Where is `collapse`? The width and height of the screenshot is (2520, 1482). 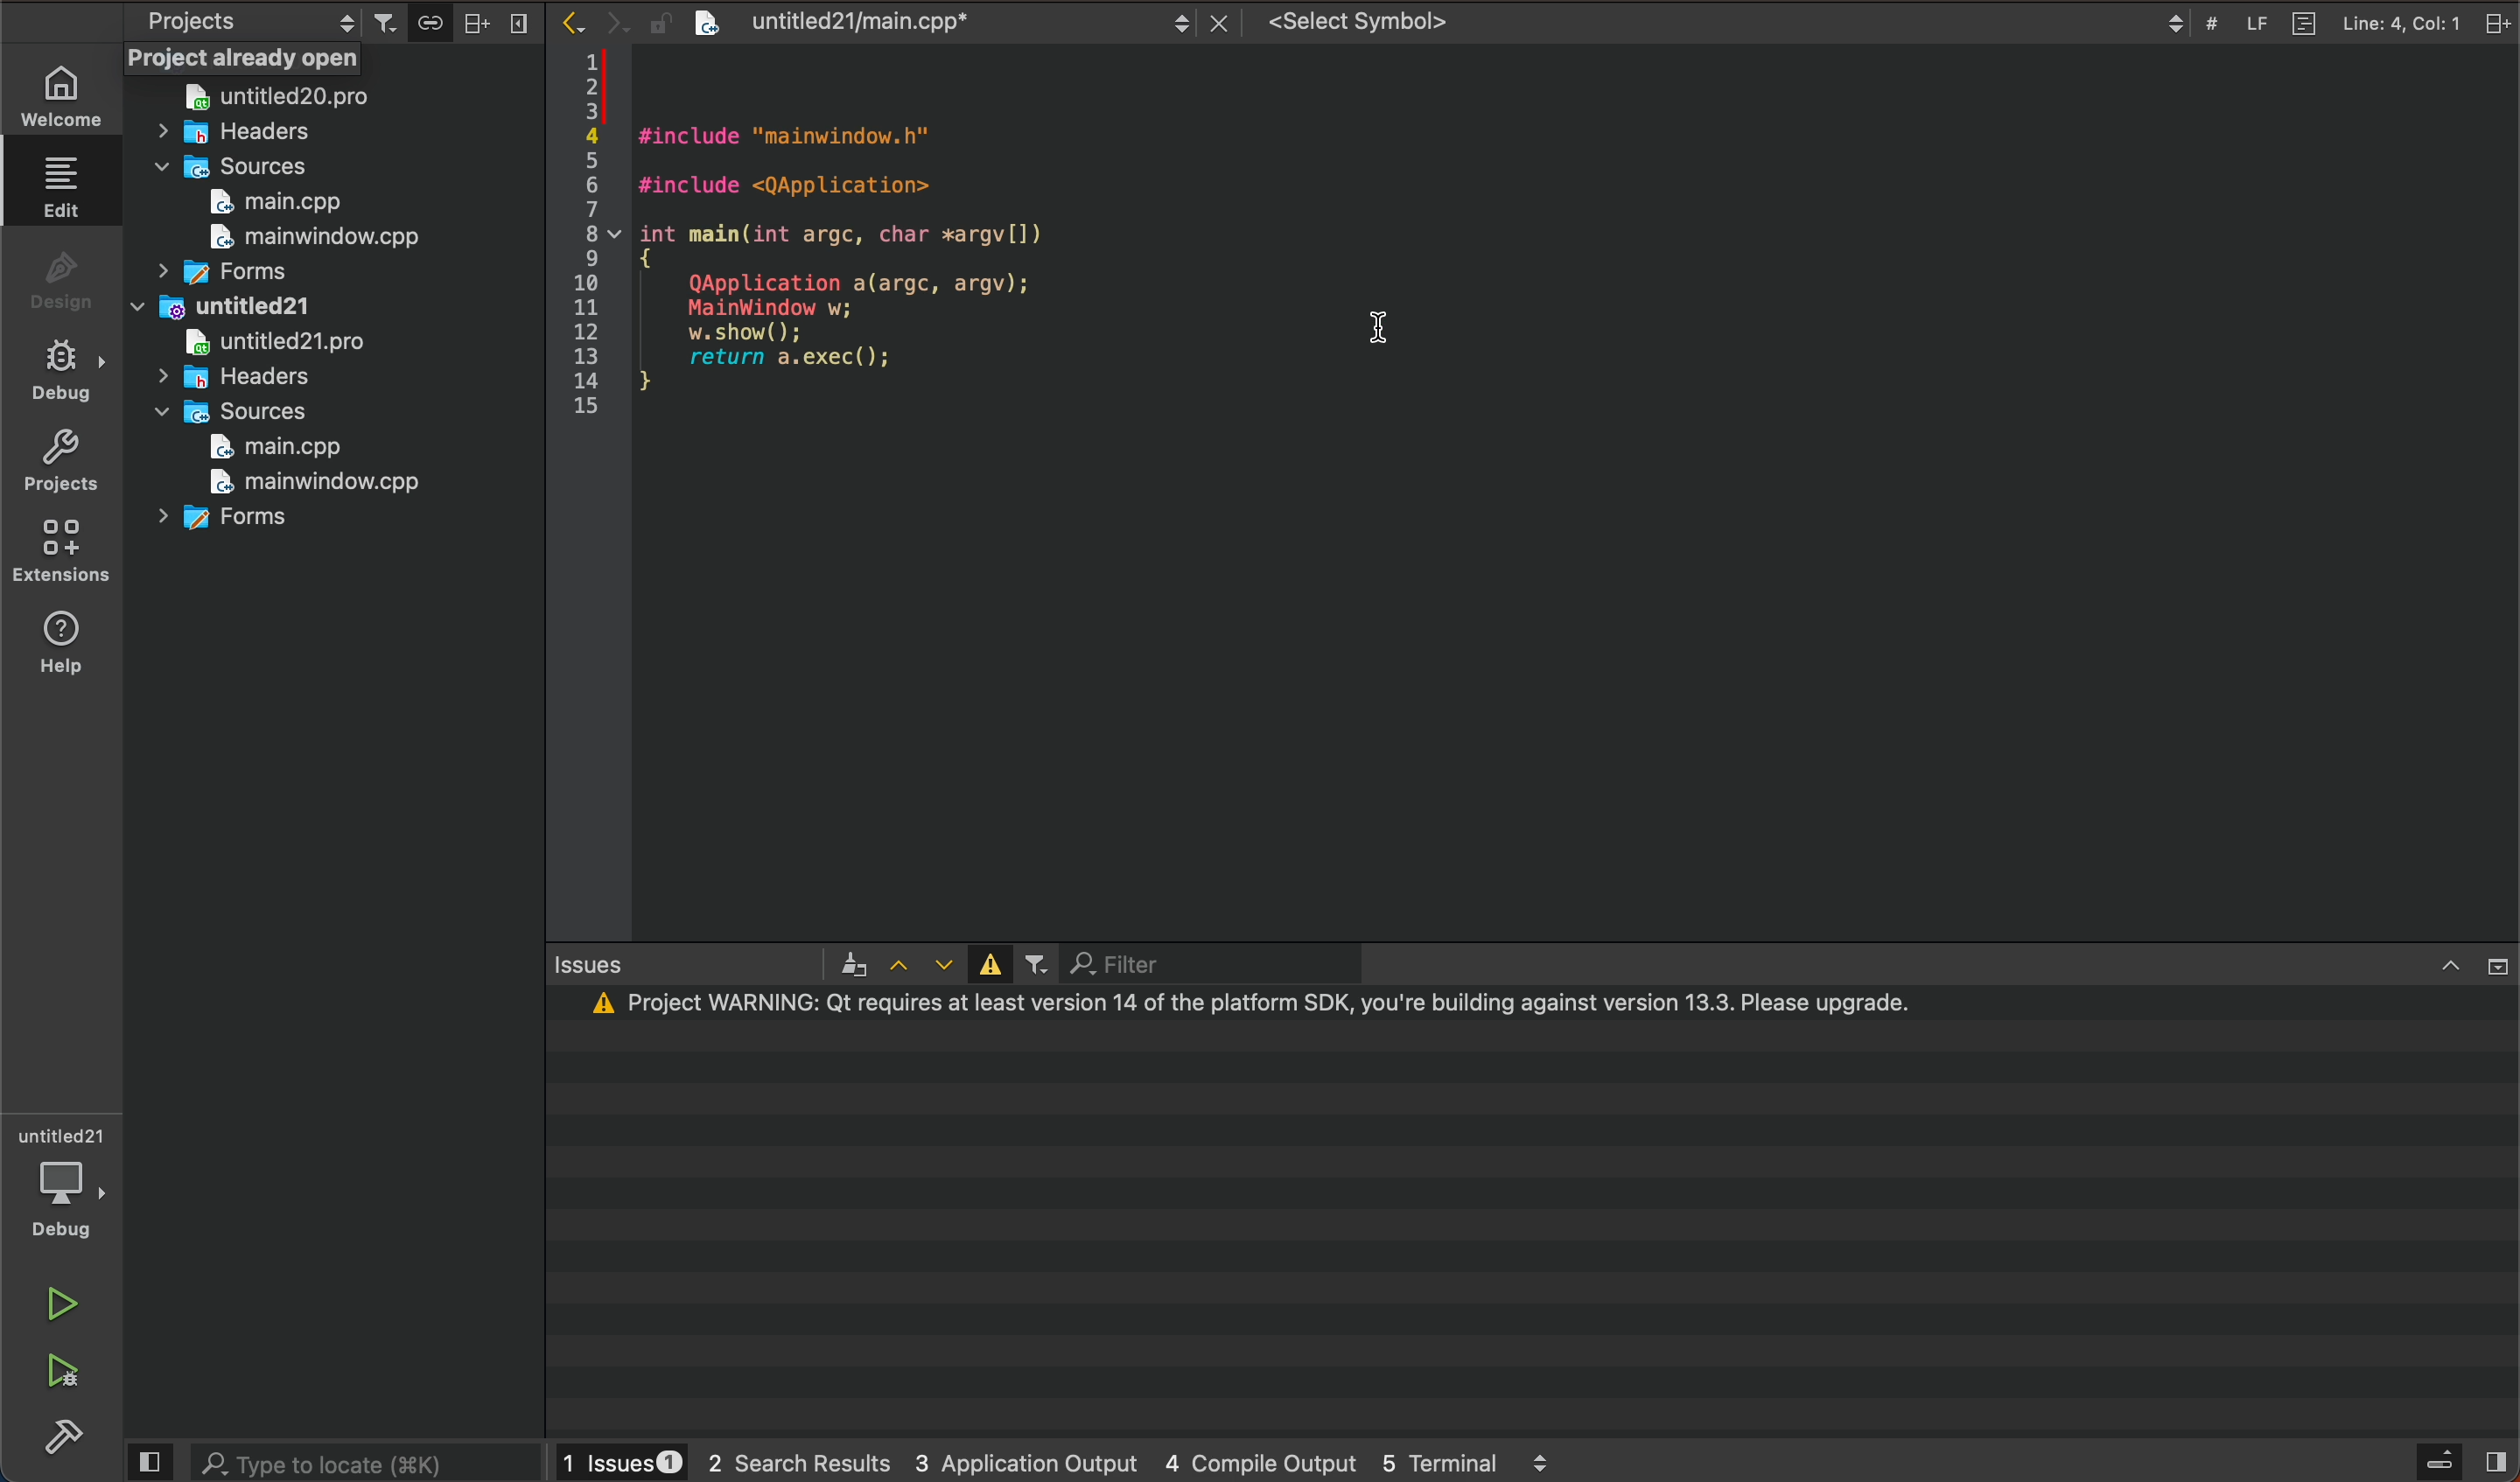
collapse is located at coordinates (2454, 967).